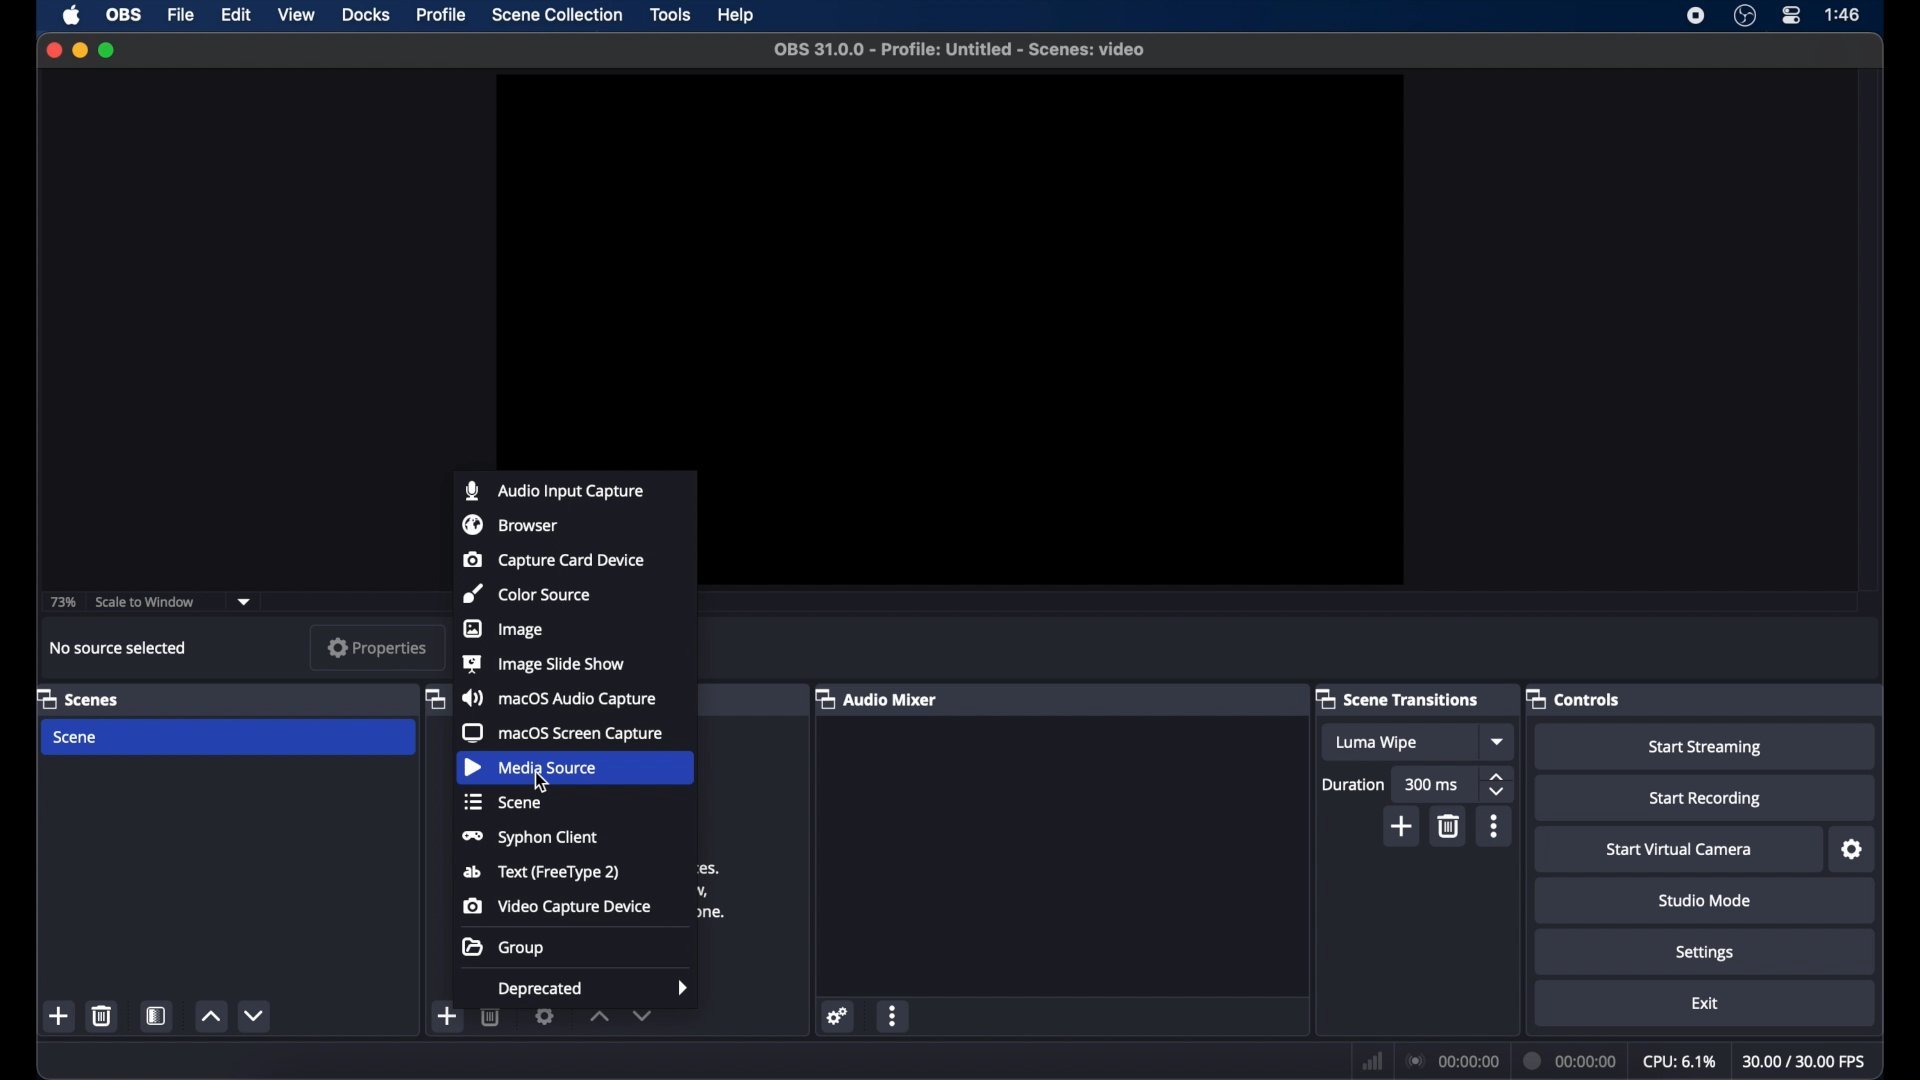  Describe the element at coordinates (562, 732) in the screenshot. I see `macOS screen capture` at that location.